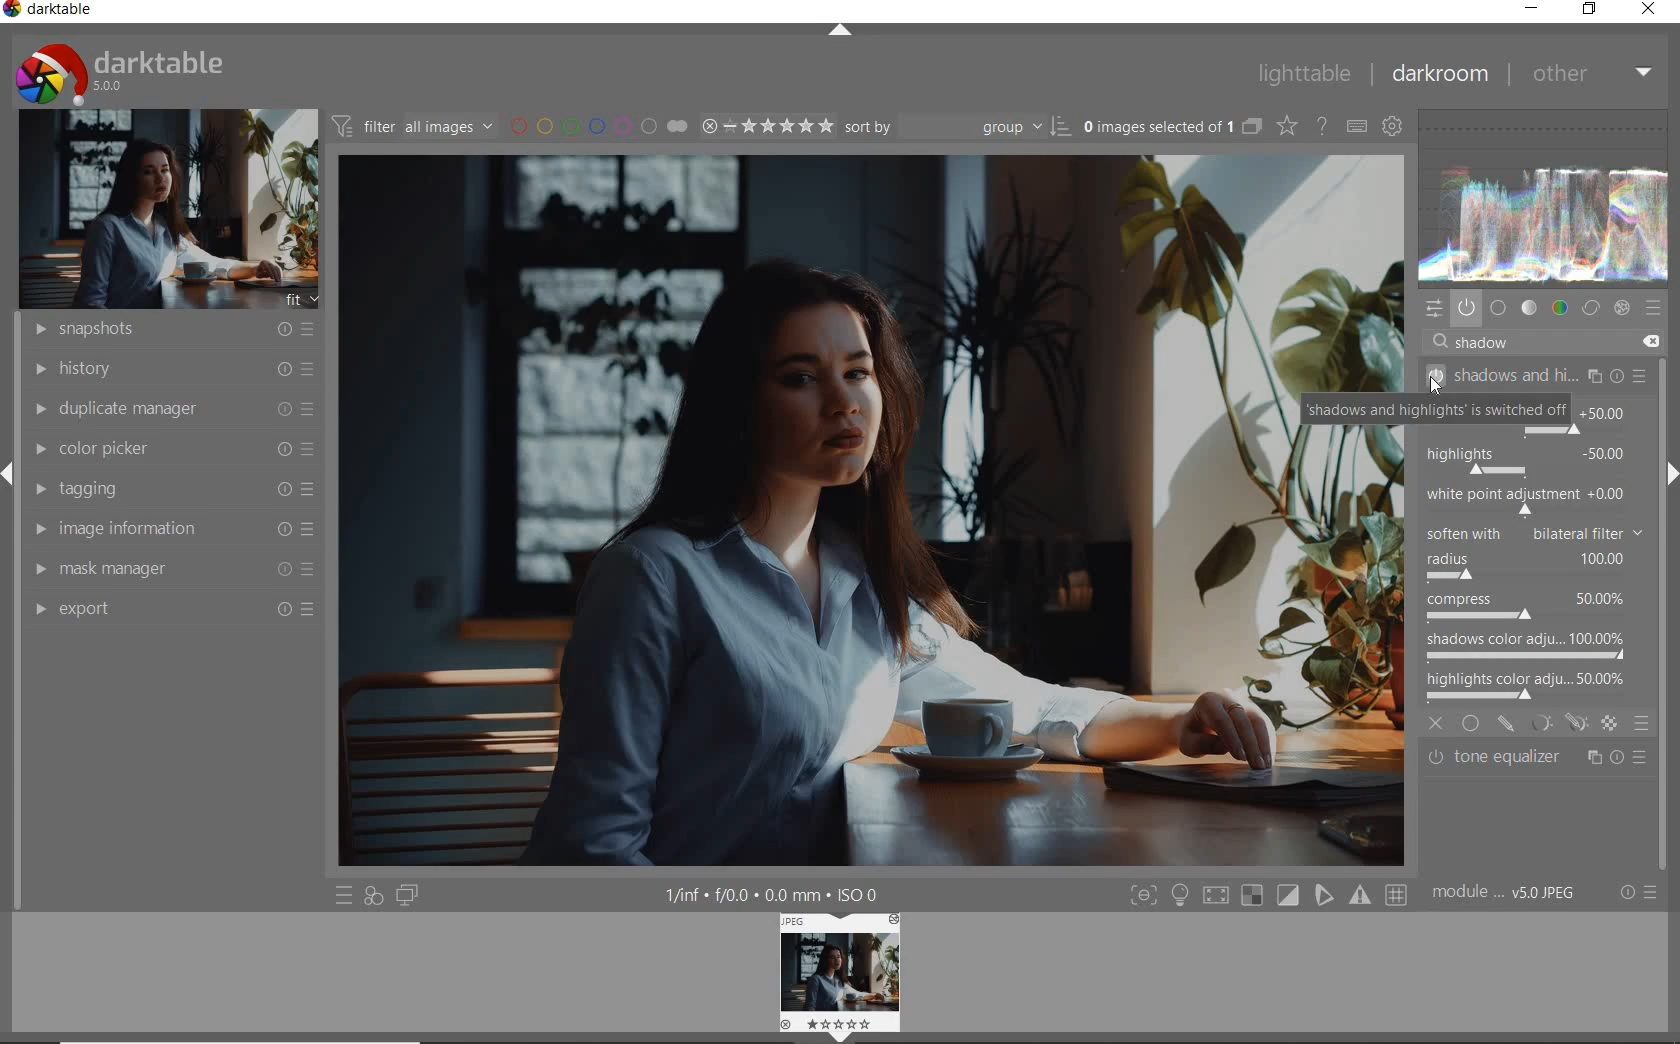 The width and height of the screenshot is (1680, 1044). I want to click on duplicate manager, so click(169, 409).